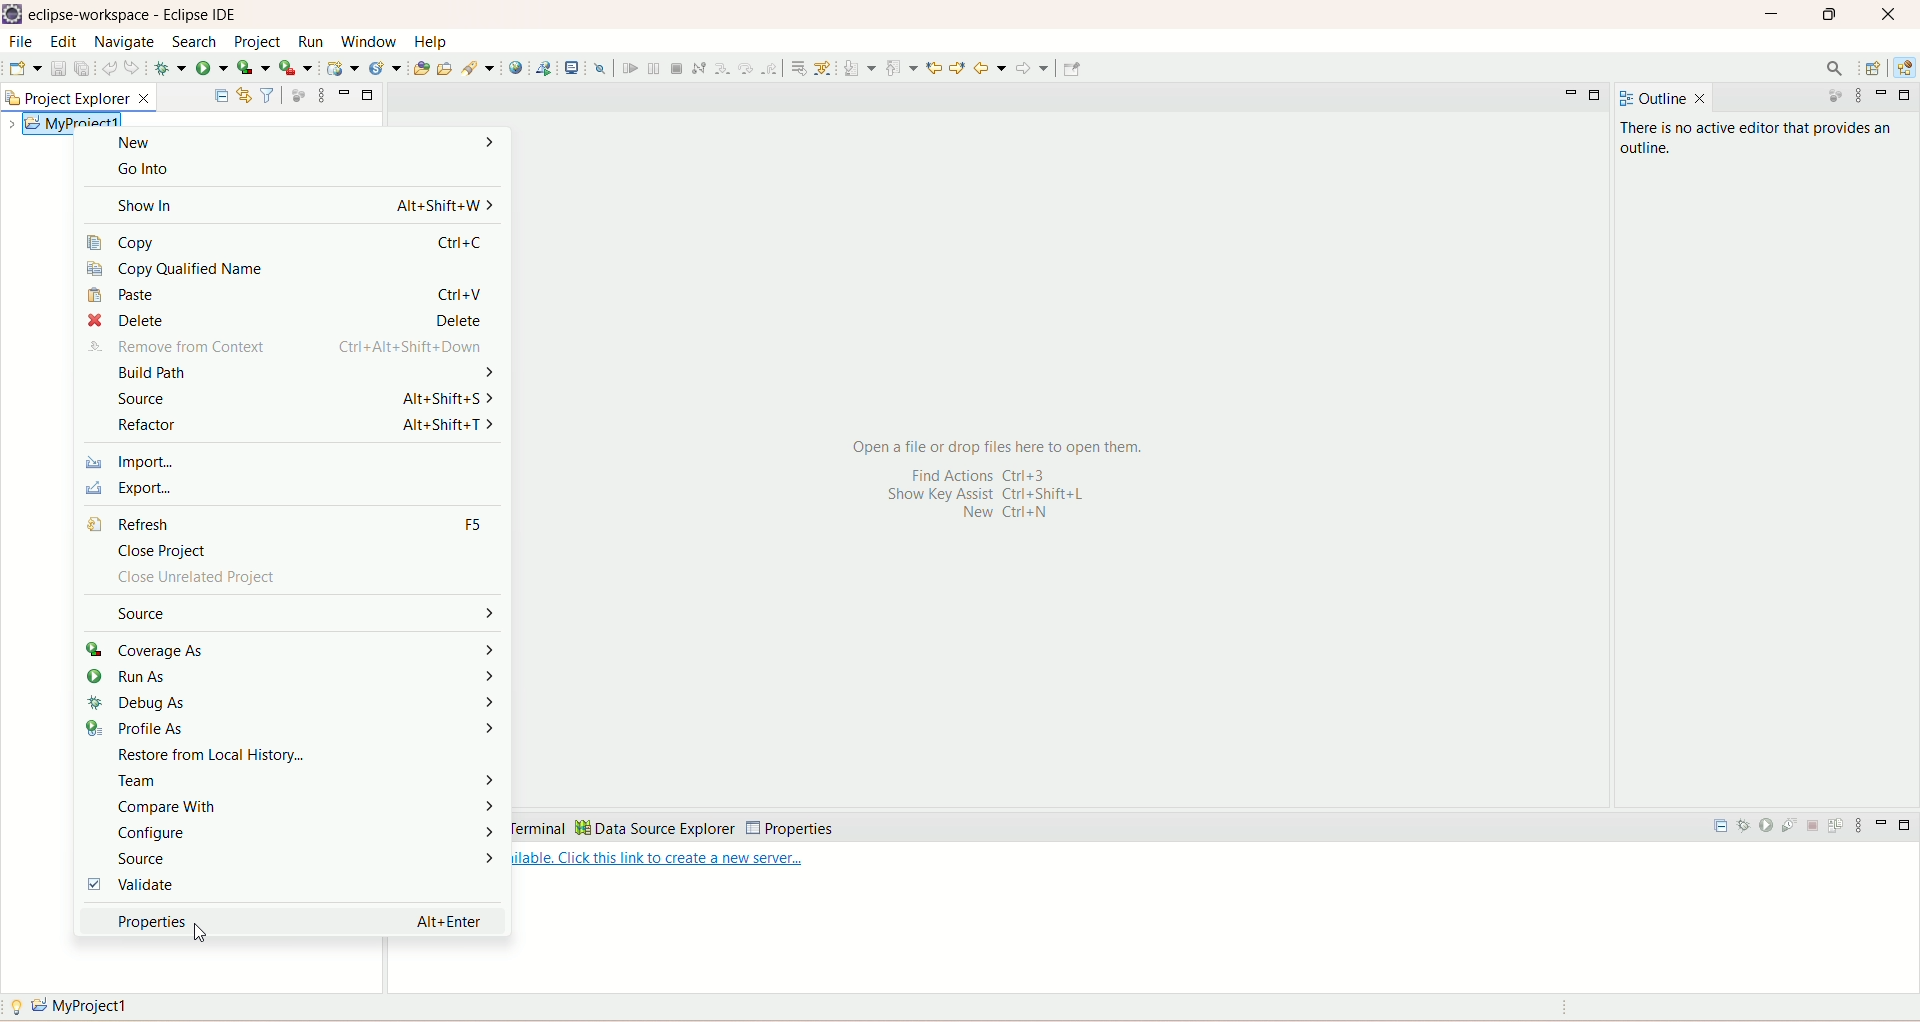 This screenshot has width=1920, height=1022. I want to click on open perspective, so click(1873, 67).